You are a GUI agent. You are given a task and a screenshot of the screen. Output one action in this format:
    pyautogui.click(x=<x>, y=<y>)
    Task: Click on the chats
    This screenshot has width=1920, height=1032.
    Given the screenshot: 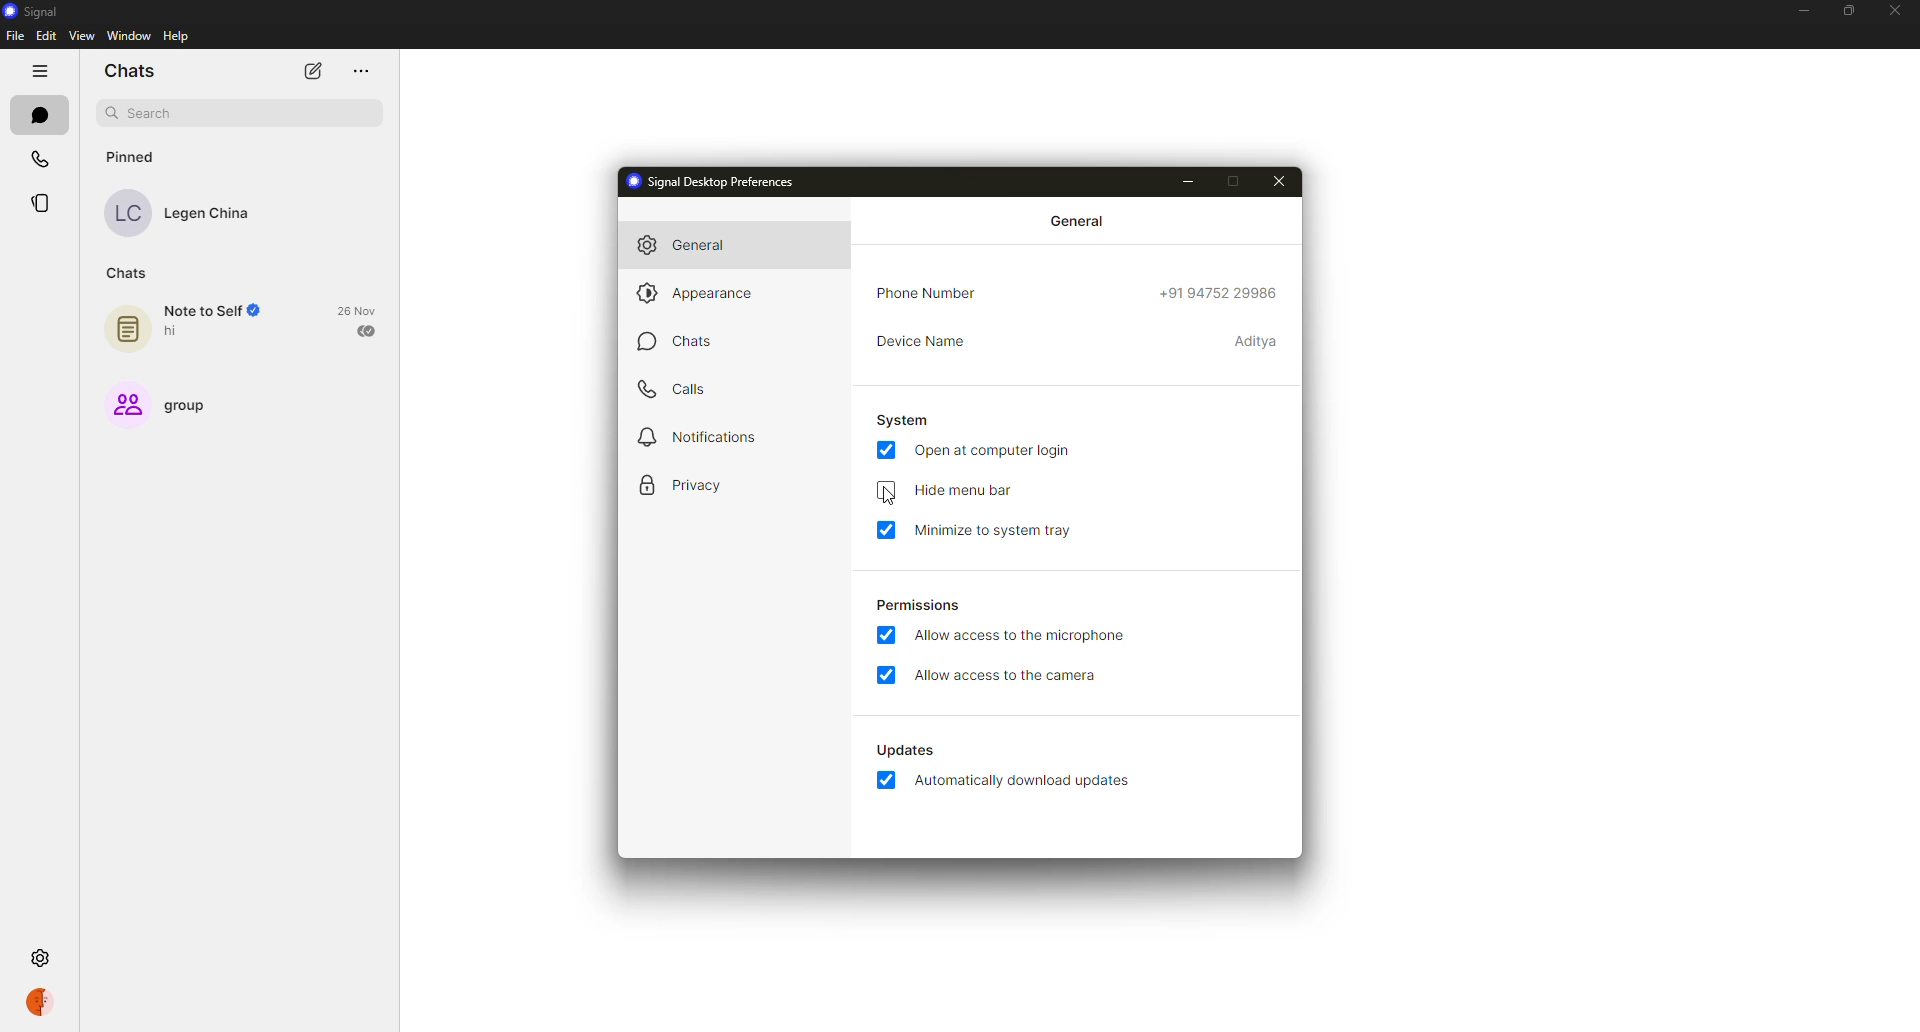 What is the action you would take?
    pyautogui.click(x=129, y=70)
    